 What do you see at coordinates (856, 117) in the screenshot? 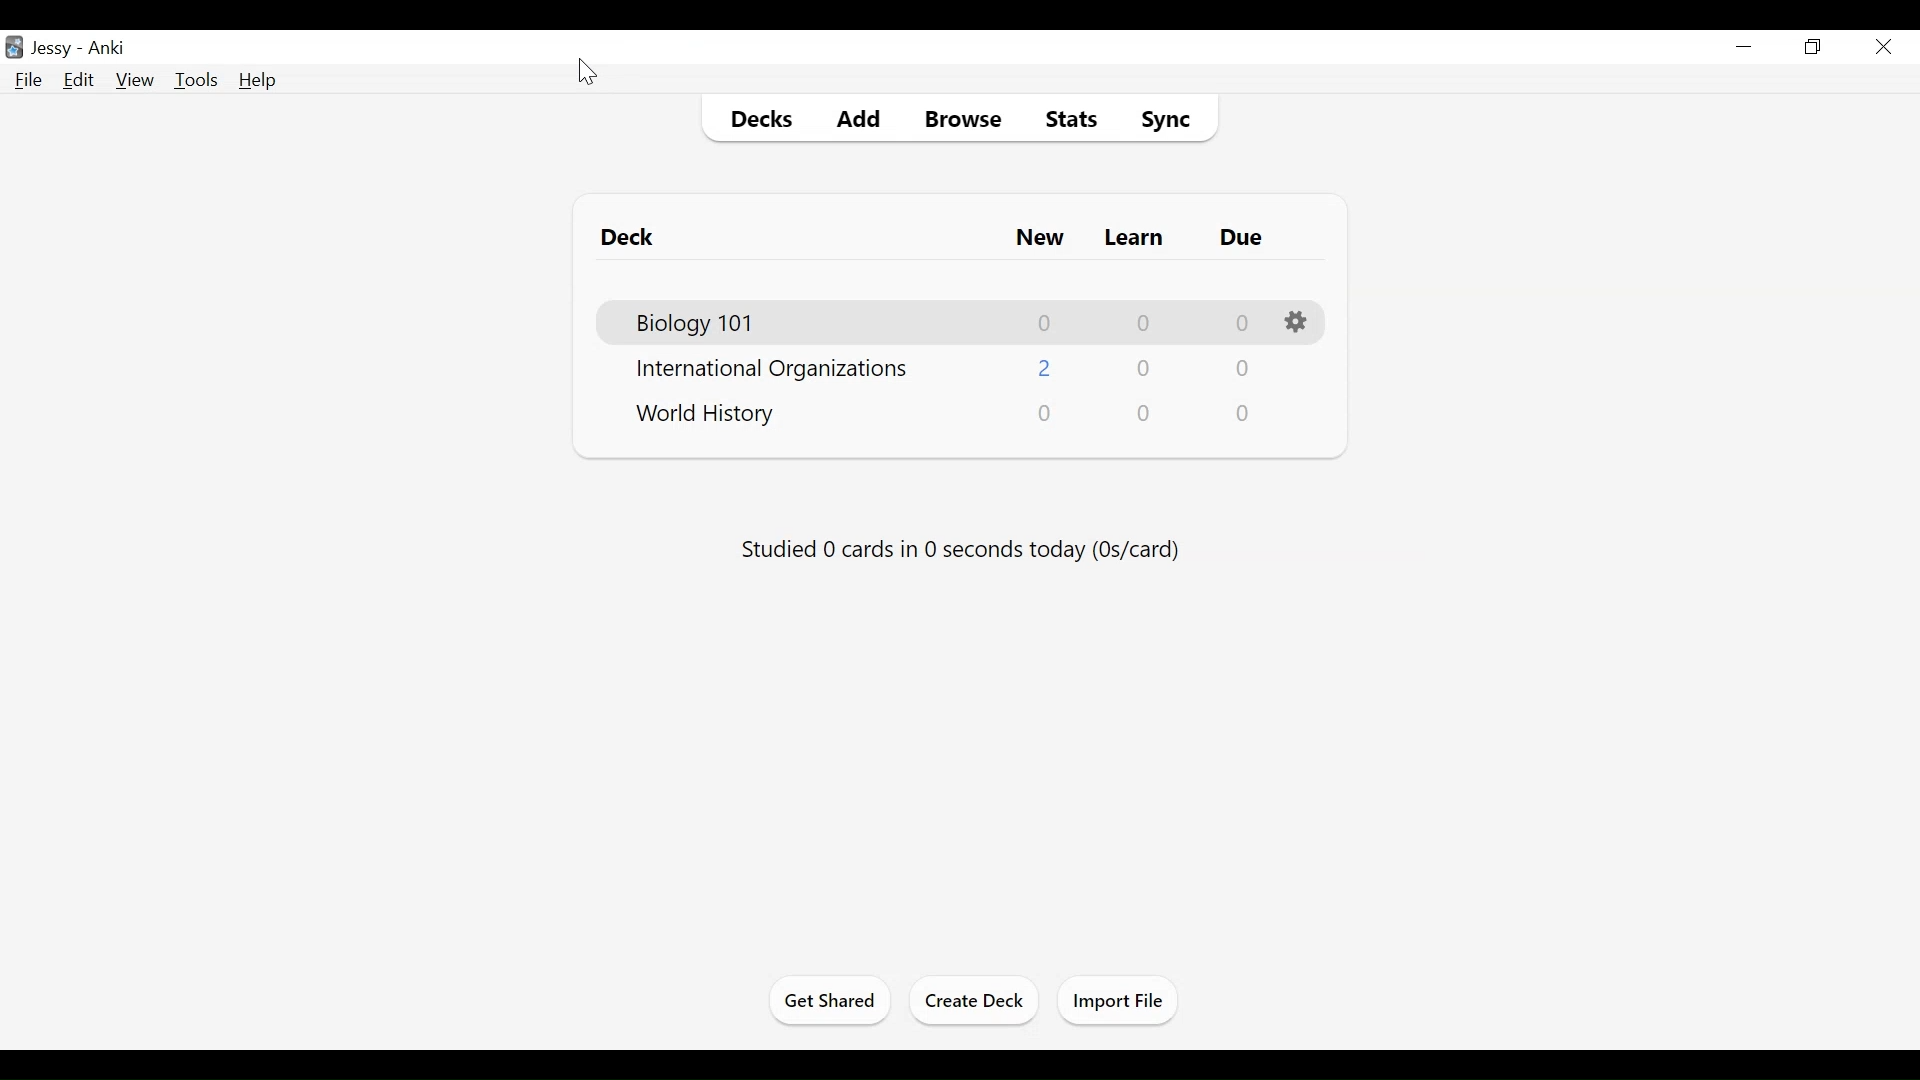
I see `Add` at bounding box center [856, 117].